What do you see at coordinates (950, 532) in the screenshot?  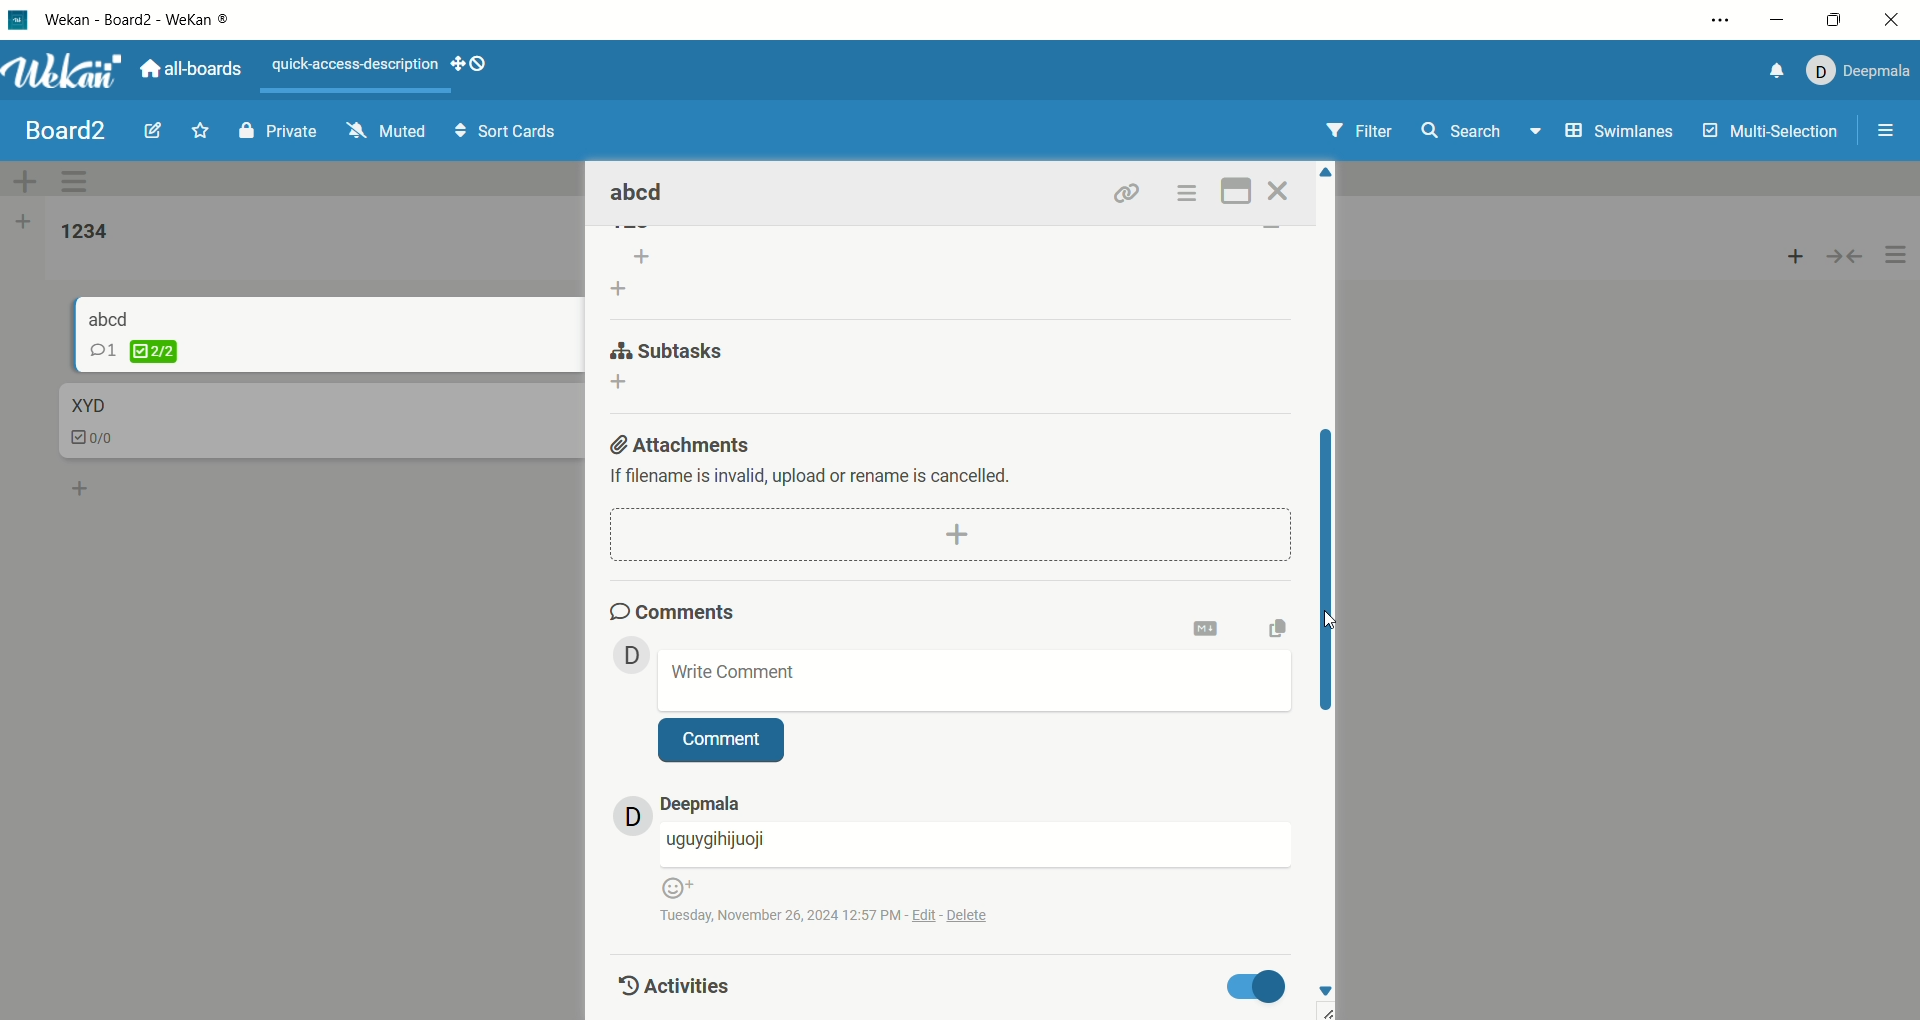 I see `add` at bounding box center [950, 532].